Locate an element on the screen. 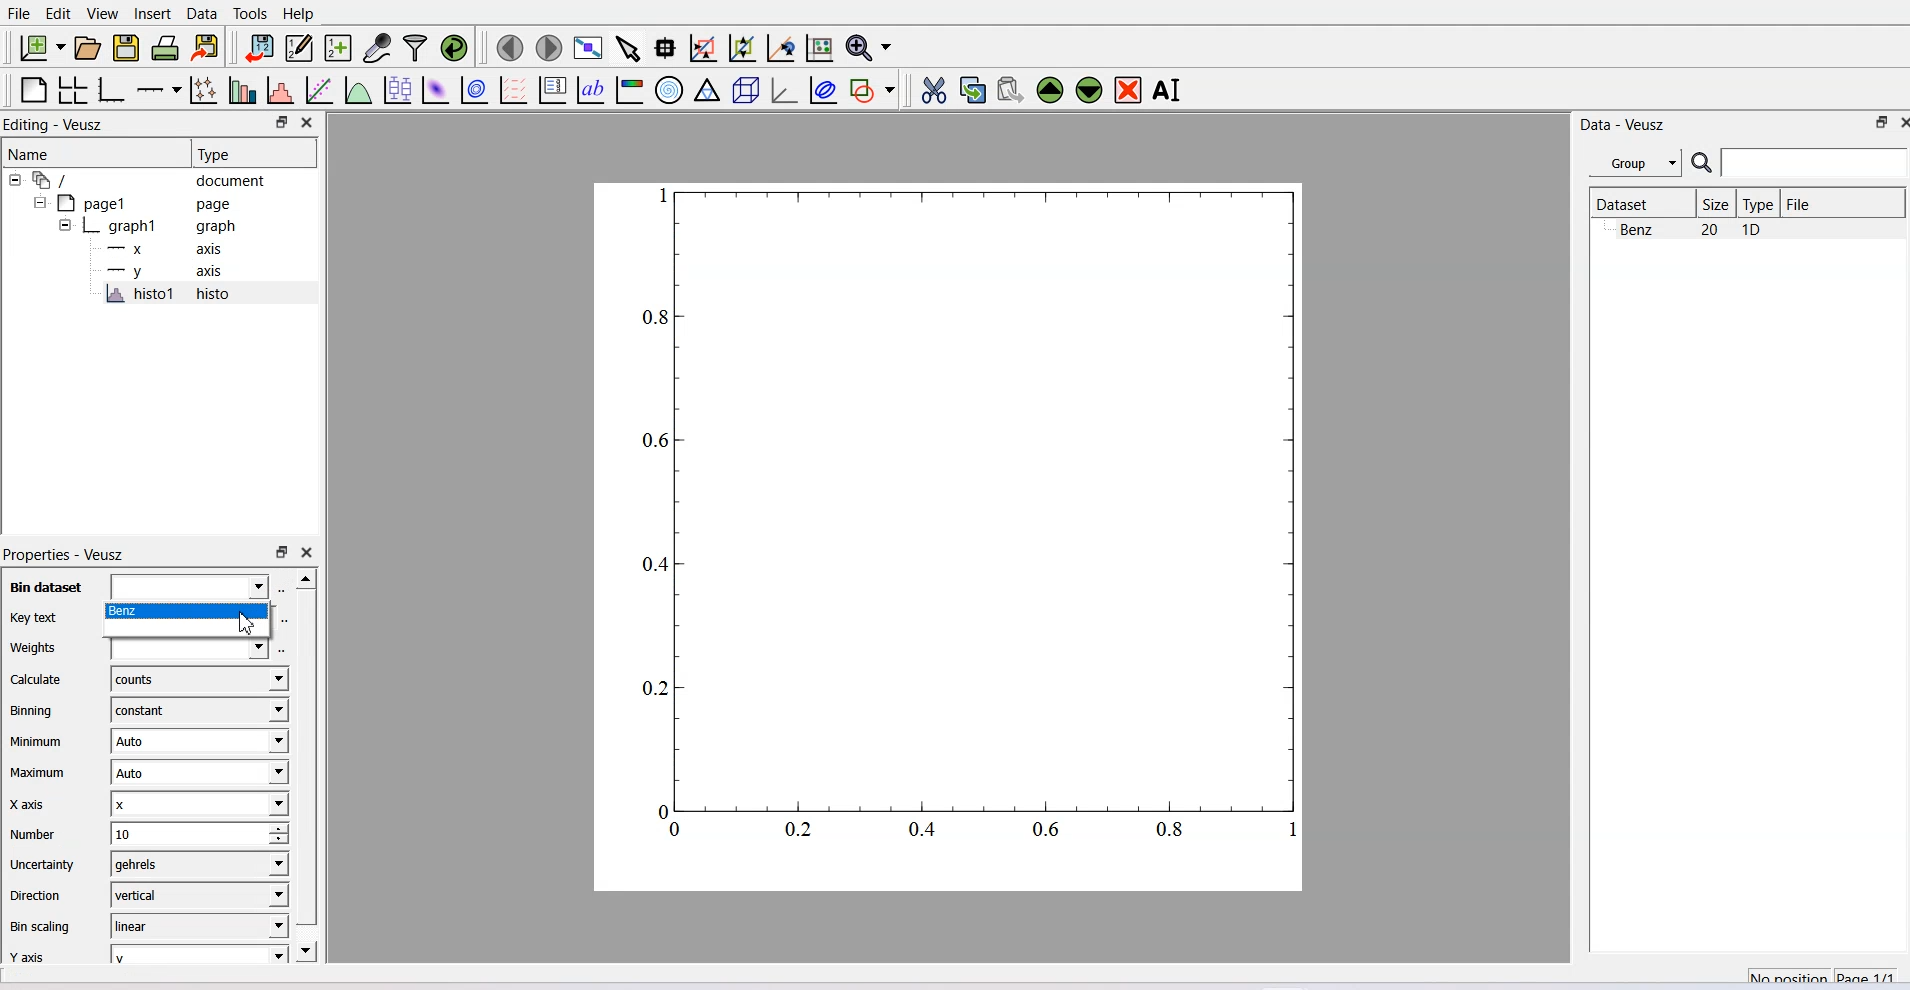 This screenshot has height=990, width=1910. Fit function to data is located at coordinates (319, 89).